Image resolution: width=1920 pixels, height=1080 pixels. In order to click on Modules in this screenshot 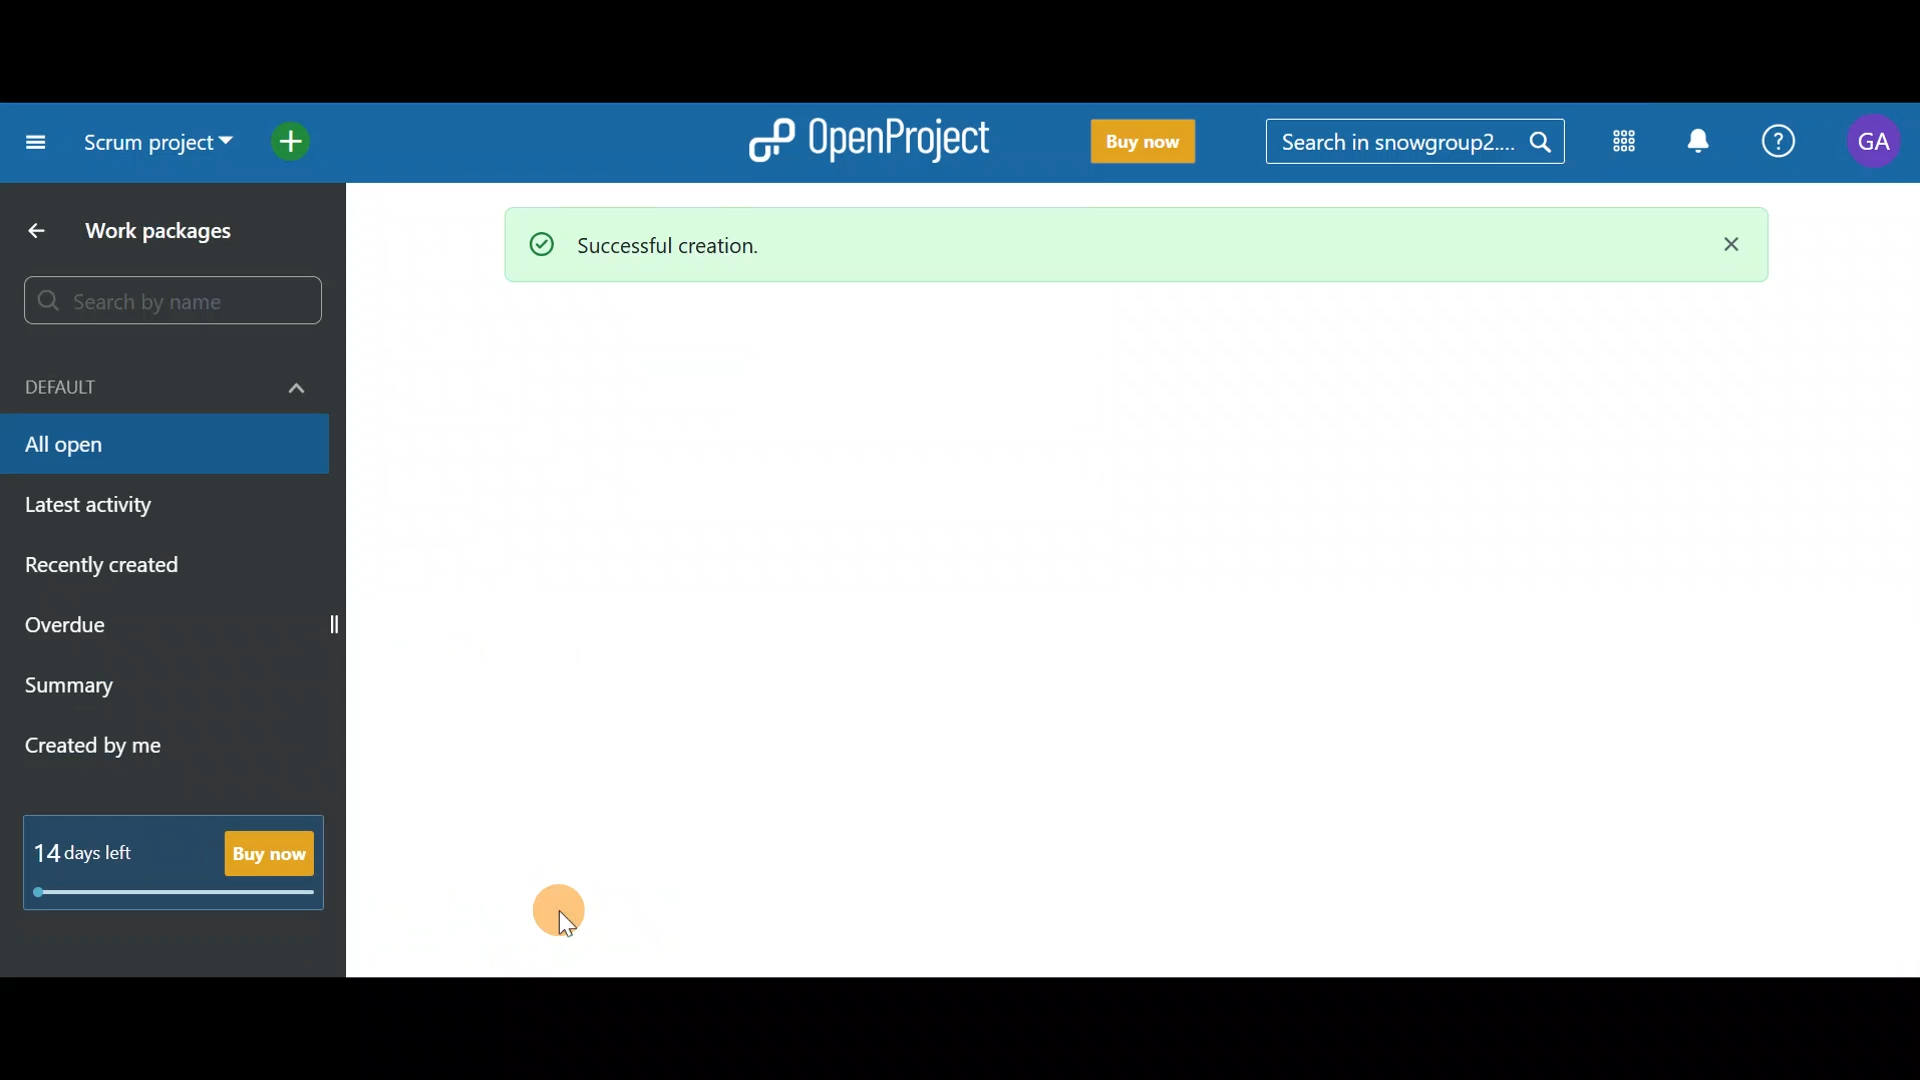, I will do `click(1618, 145)`.